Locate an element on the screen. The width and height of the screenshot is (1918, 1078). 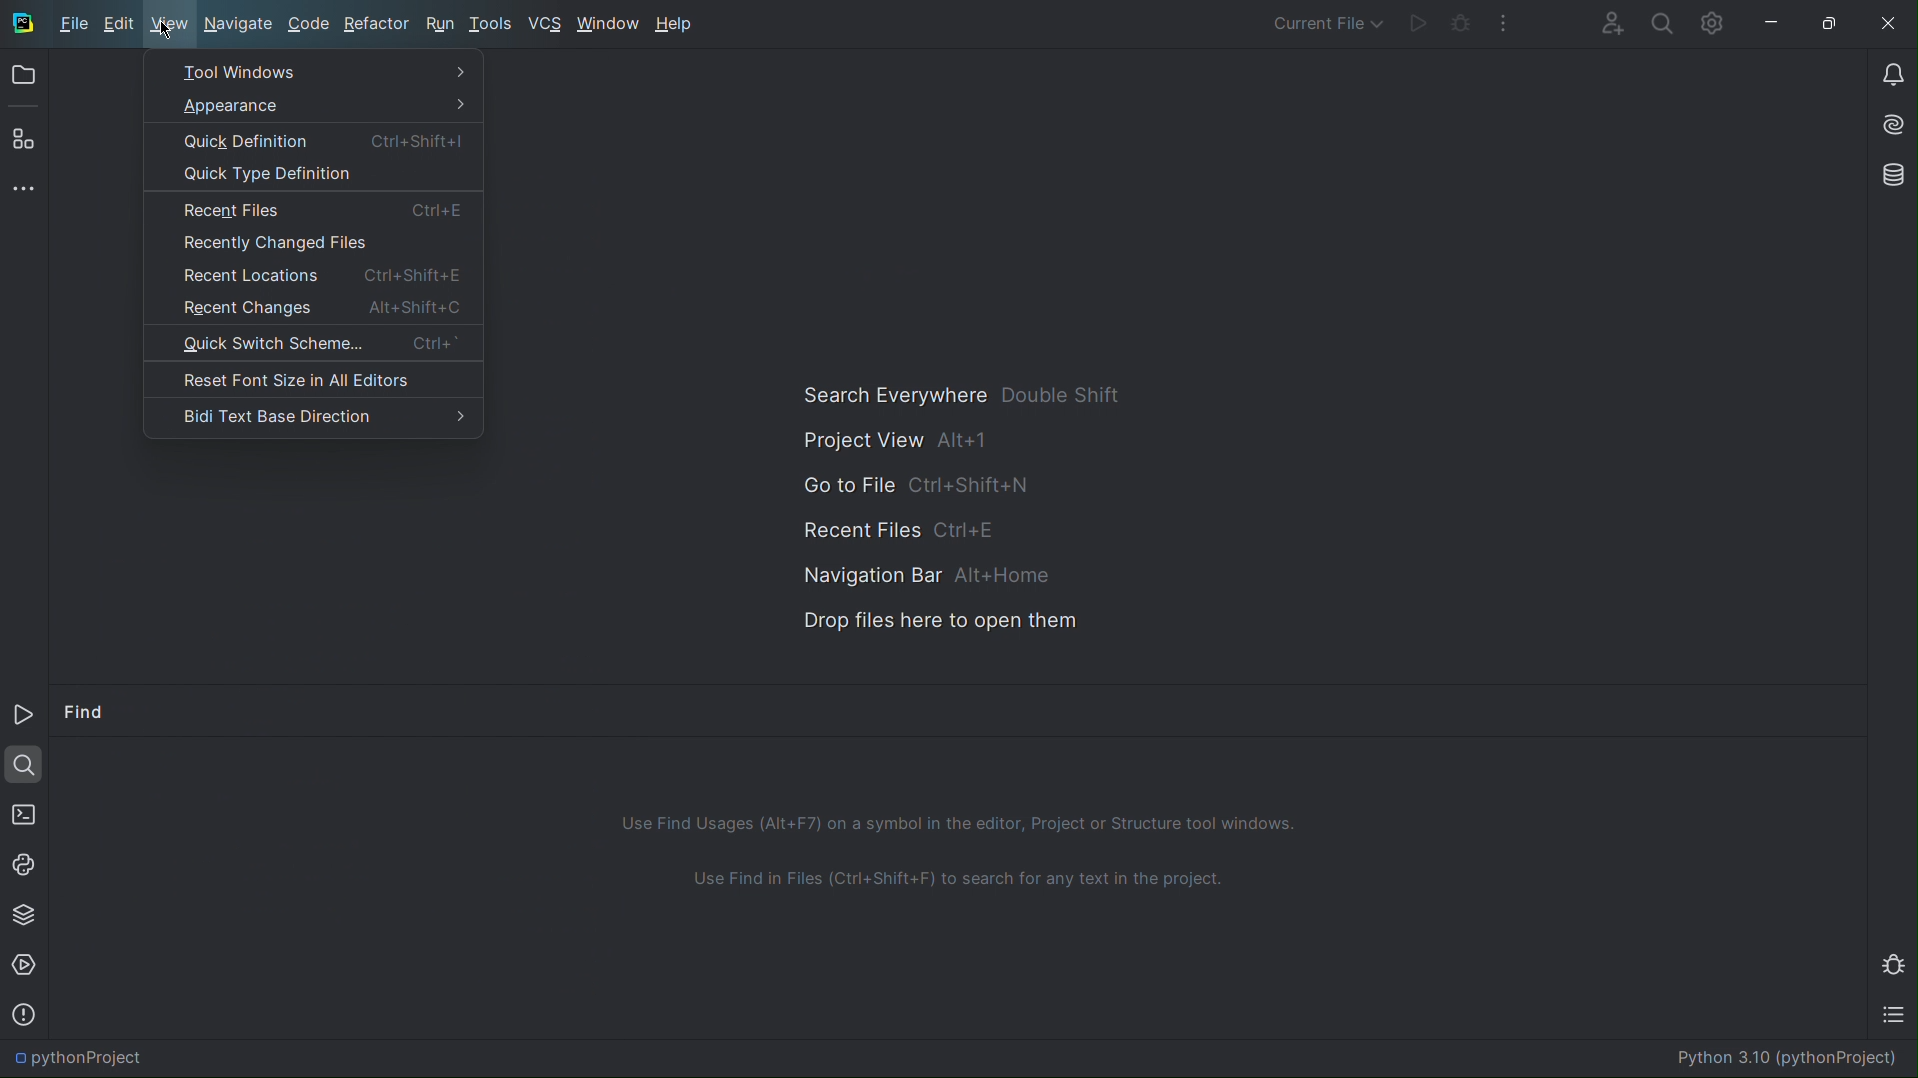
Help is located at coordinates (679, 22).